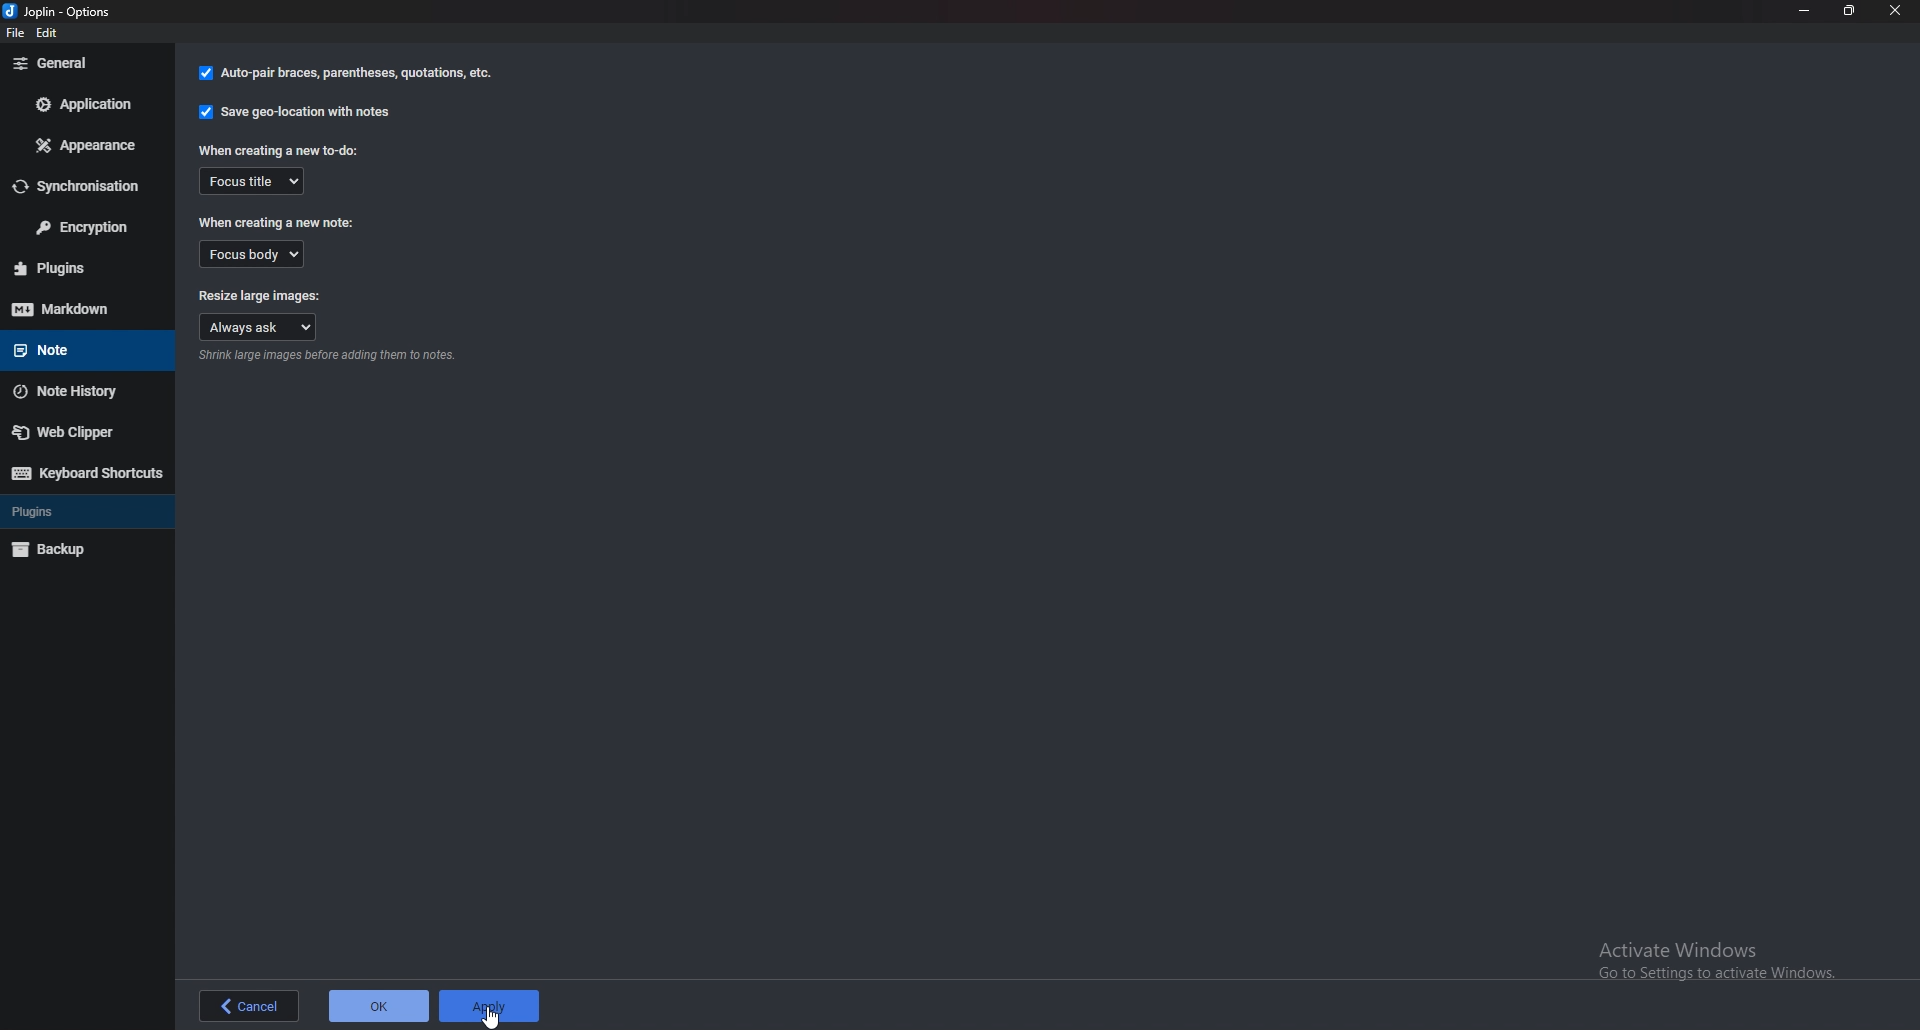  I want to click on edit, so click(50, 32).